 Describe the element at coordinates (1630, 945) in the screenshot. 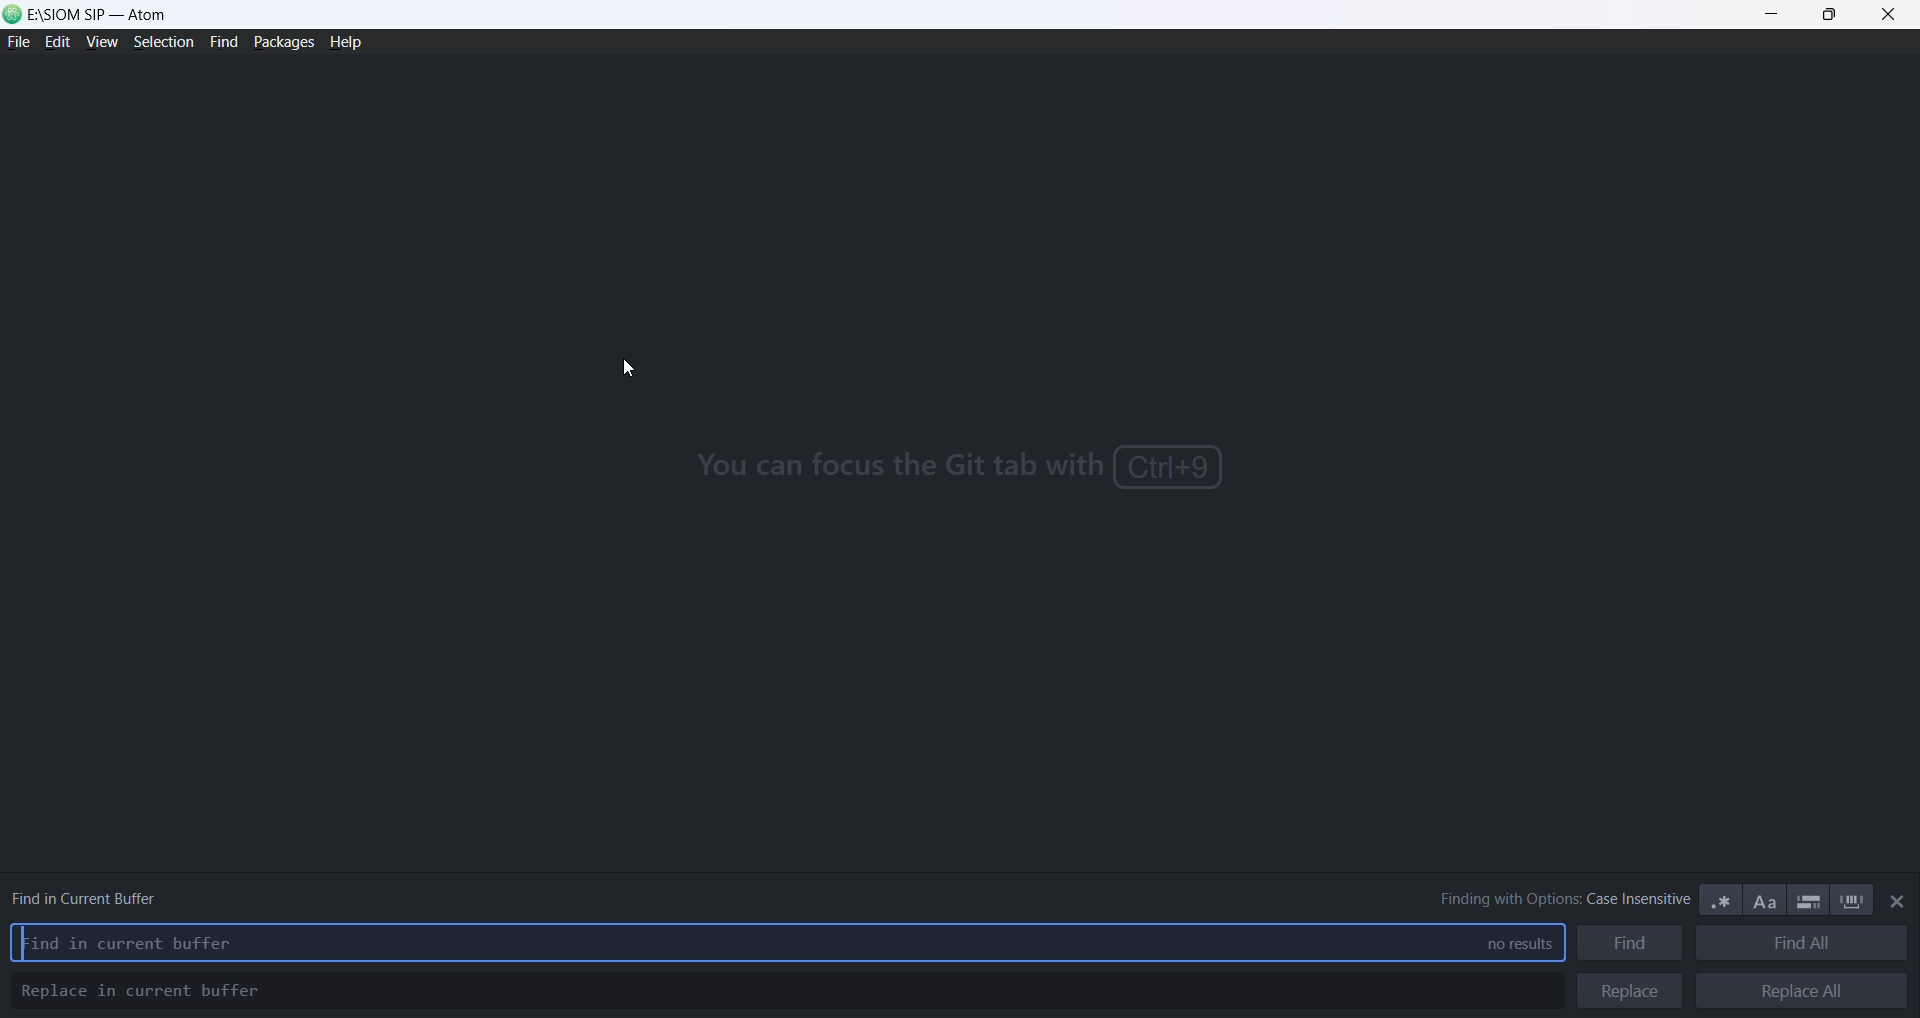

I see `find` at that location.